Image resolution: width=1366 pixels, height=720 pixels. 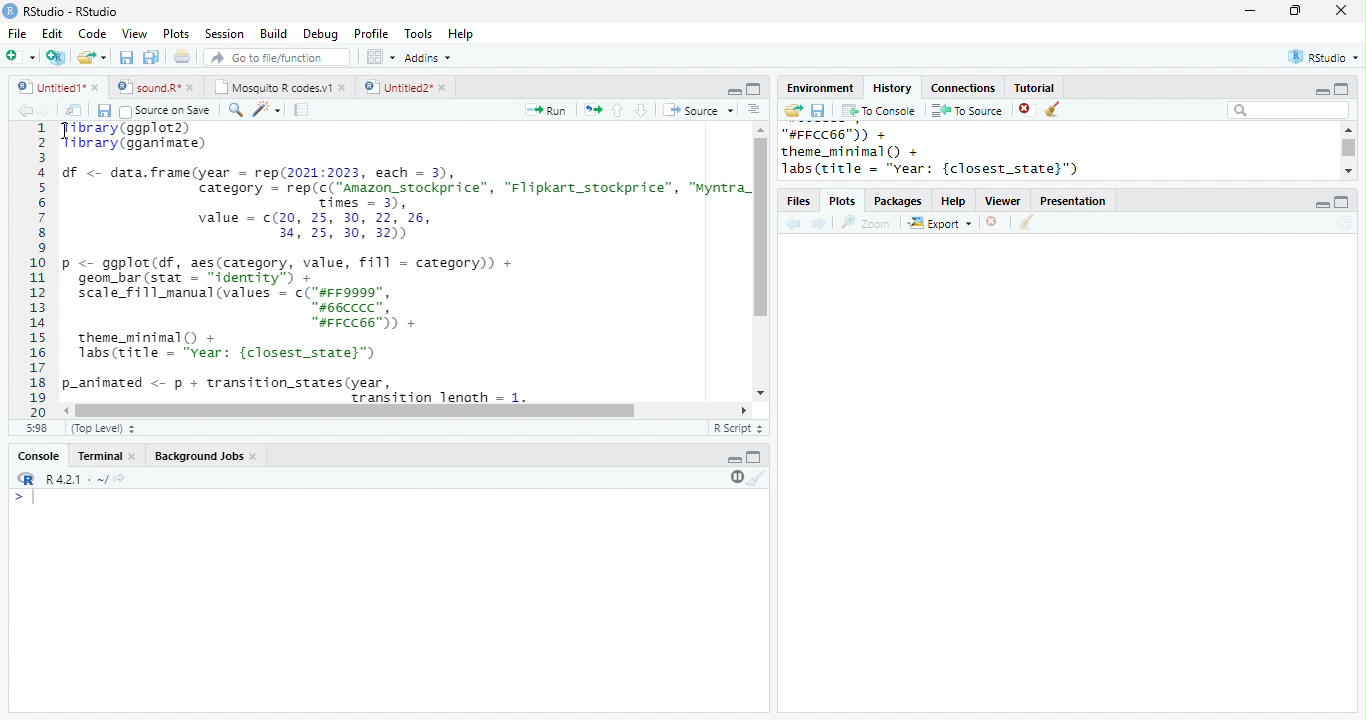 What do you see at coordinates (147, 88) in the screenshot?
I see `sound.R` at bounding box center [147, 88].